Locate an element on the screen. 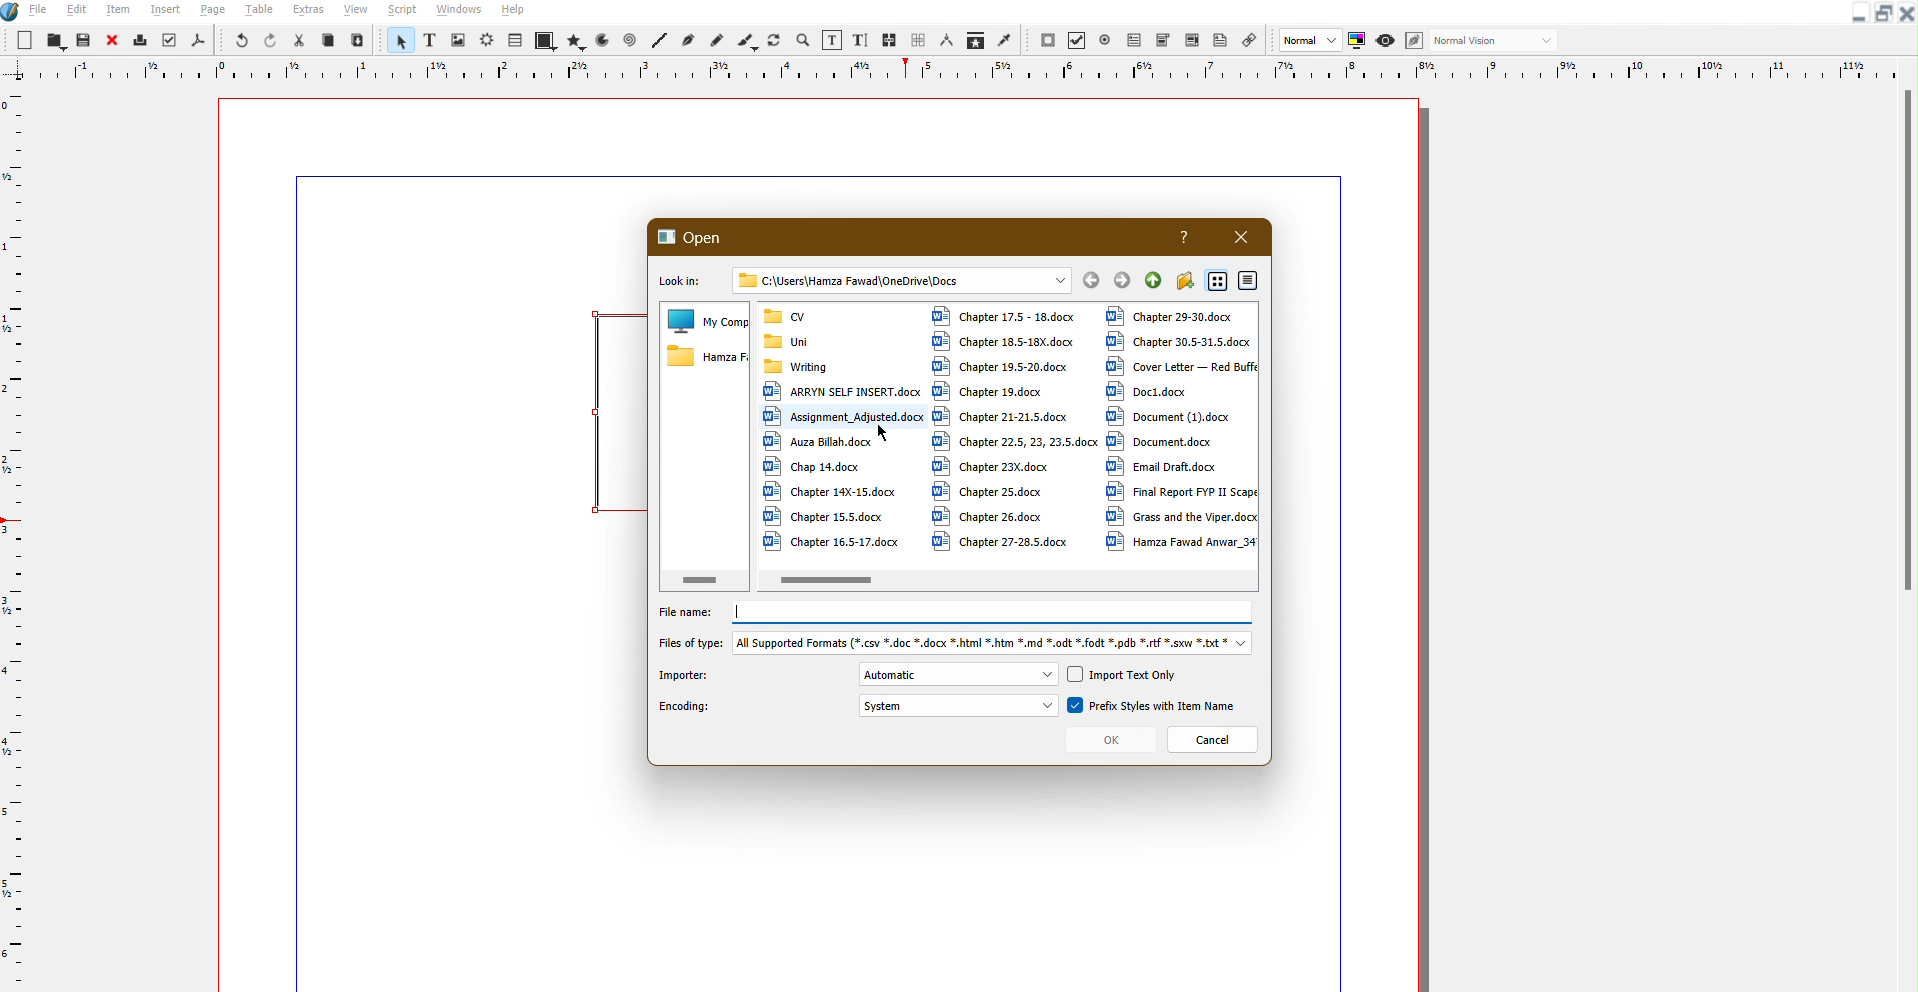  Ruler is located at coordinates (959, 71).